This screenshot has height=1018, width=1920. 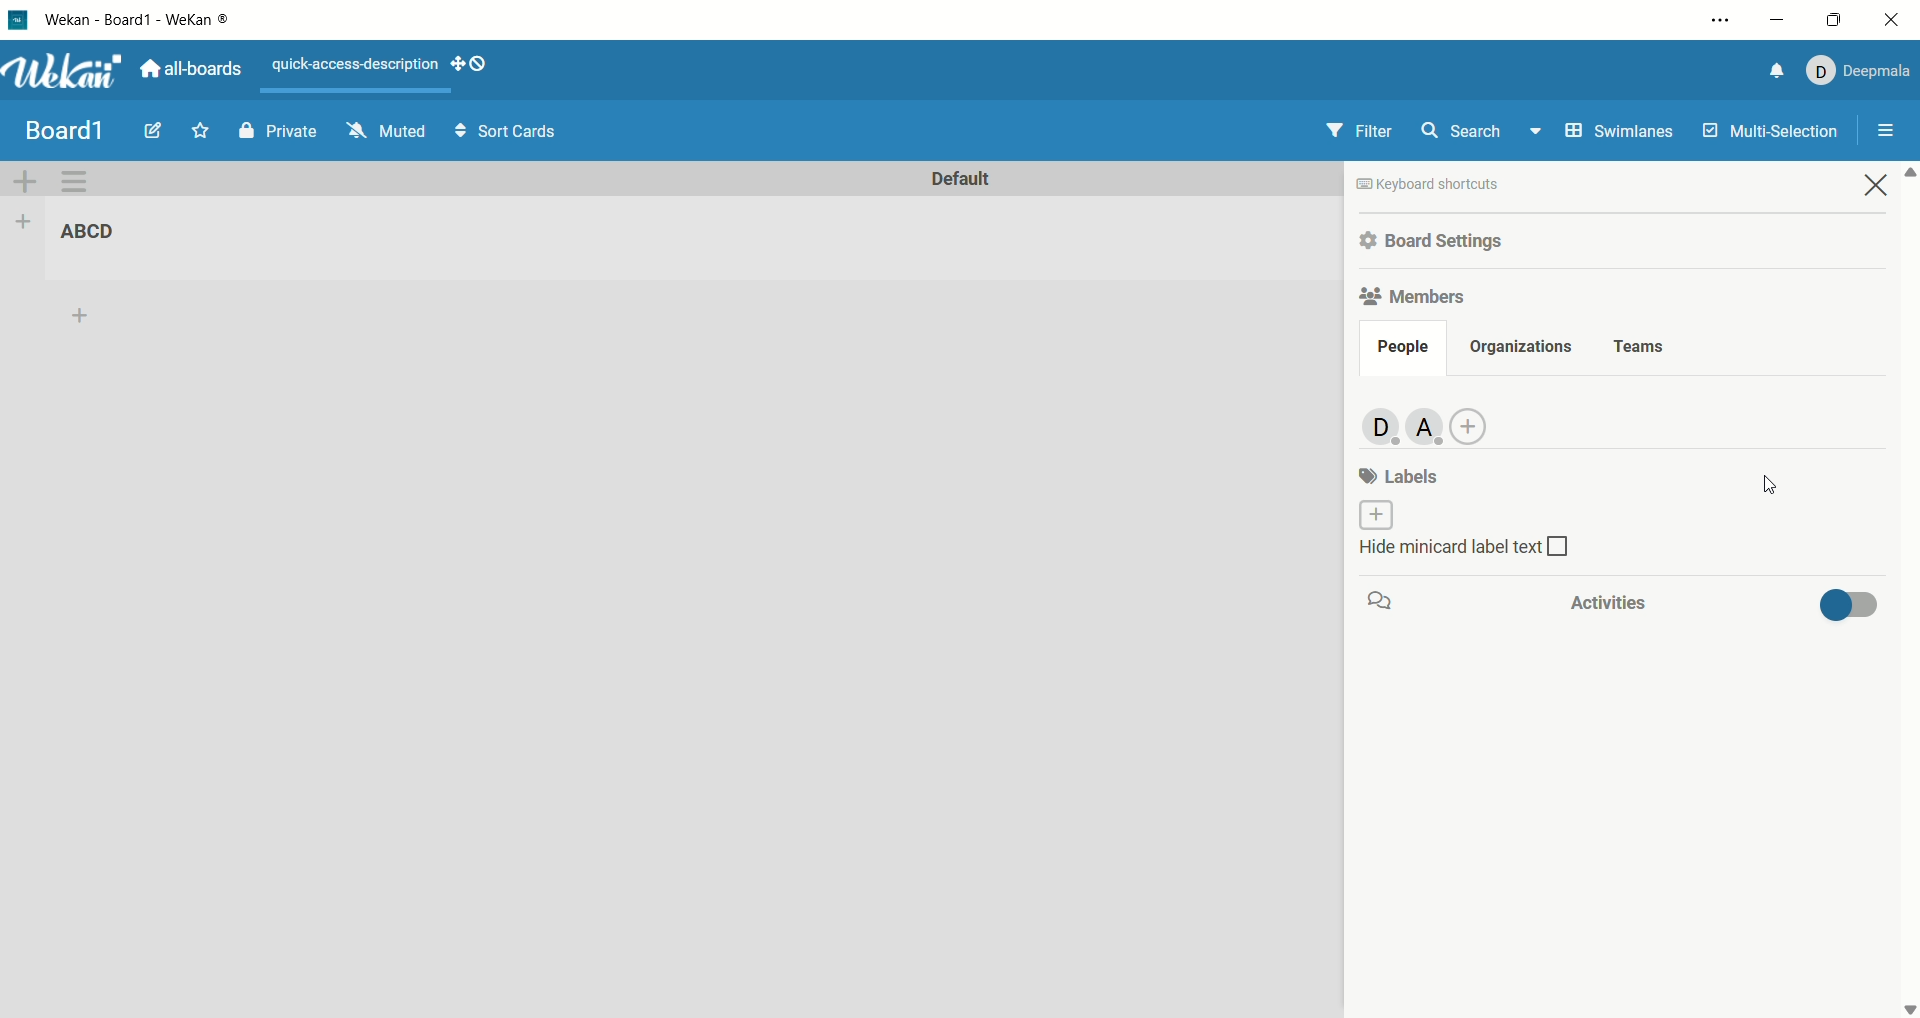 I want to click on title, so click(x=141, y=19).